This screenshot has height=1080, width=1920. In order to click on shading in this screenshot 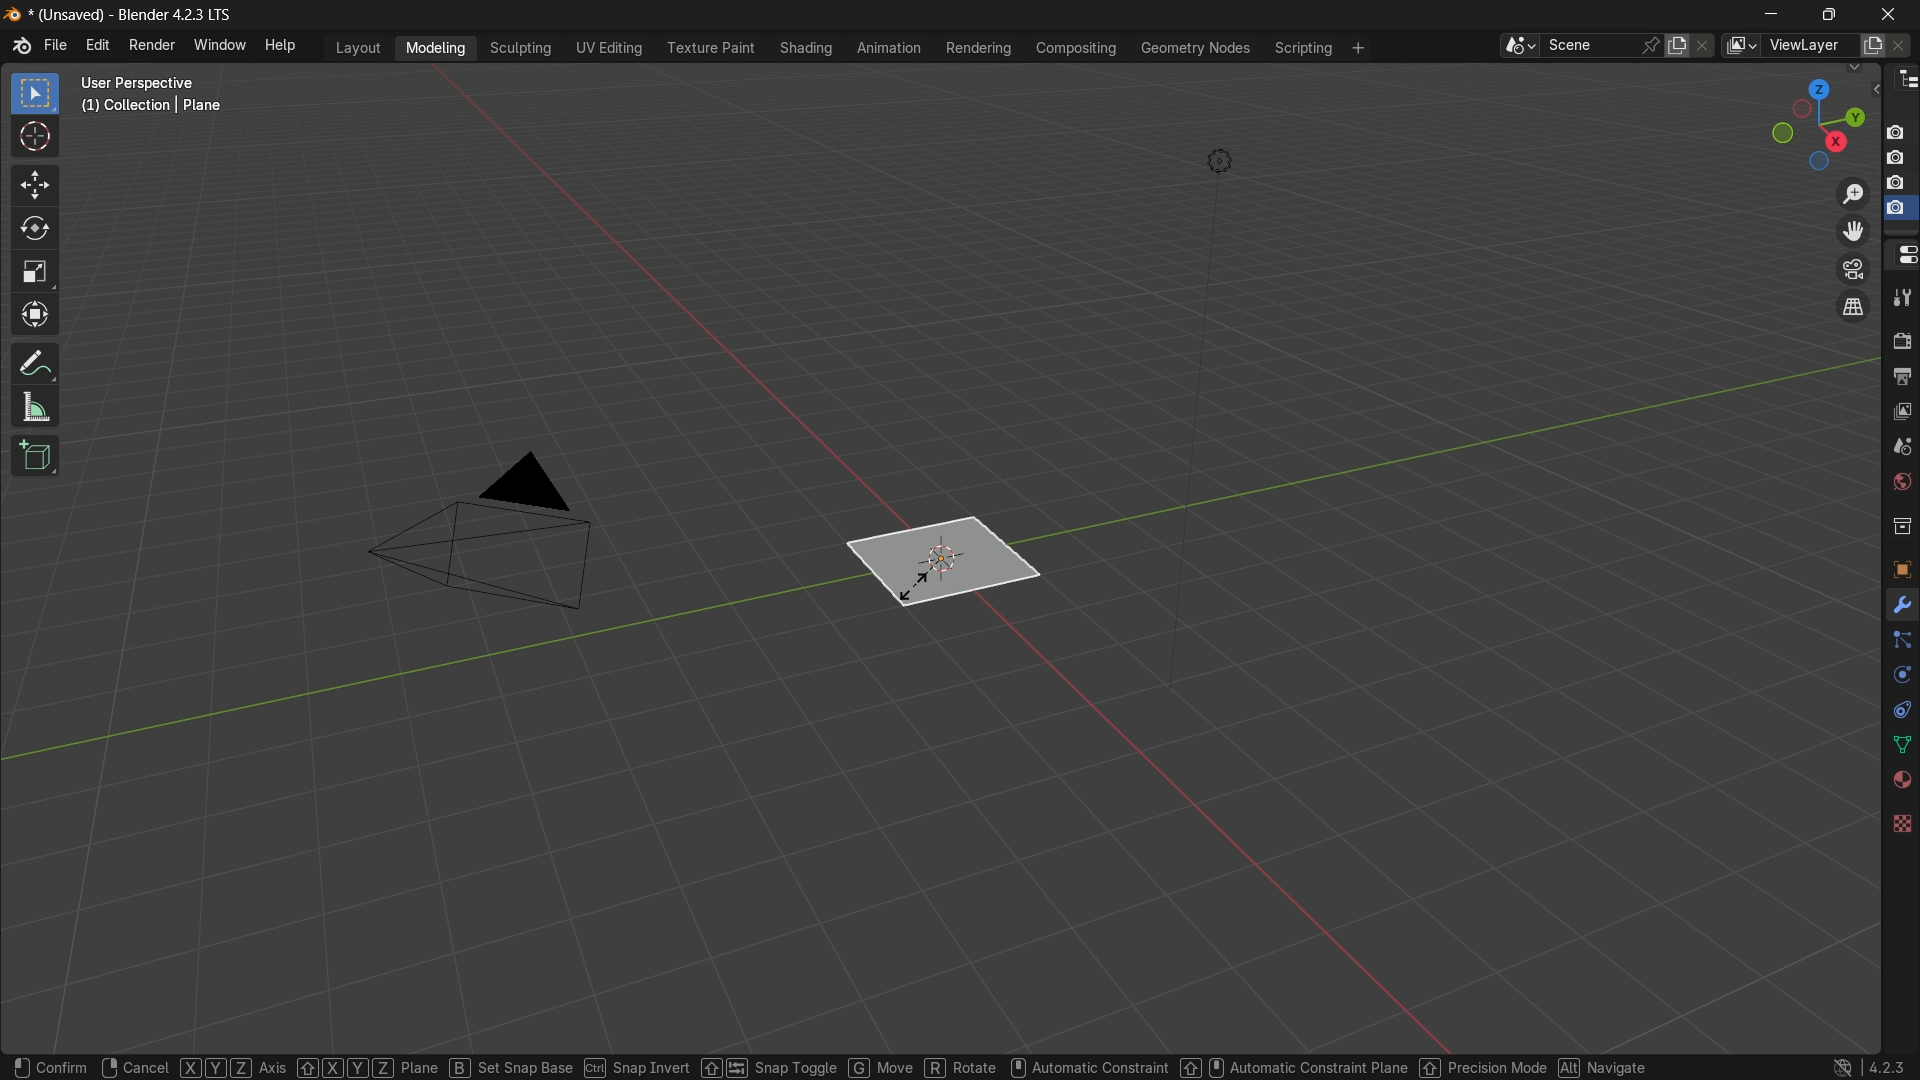, I will do `click(804, 48)`.